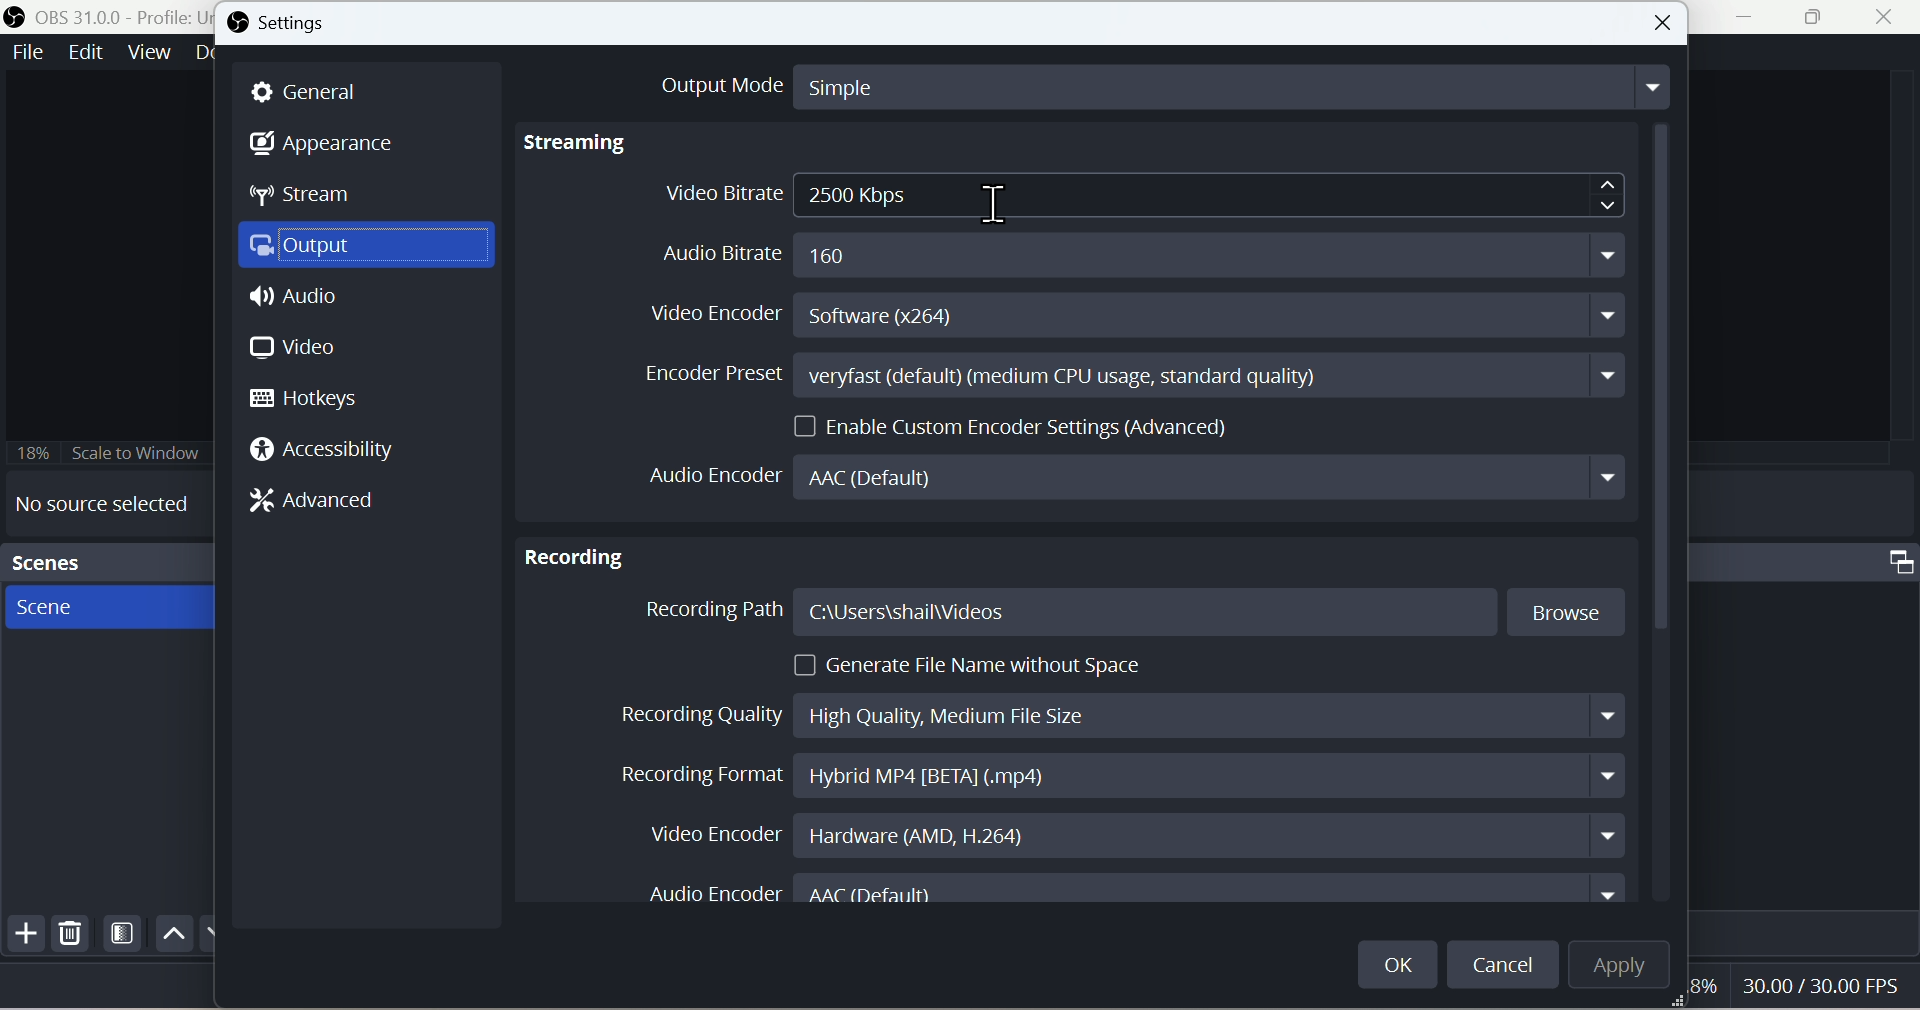  I want to click on Audio Encoder, so click(1143, 893).